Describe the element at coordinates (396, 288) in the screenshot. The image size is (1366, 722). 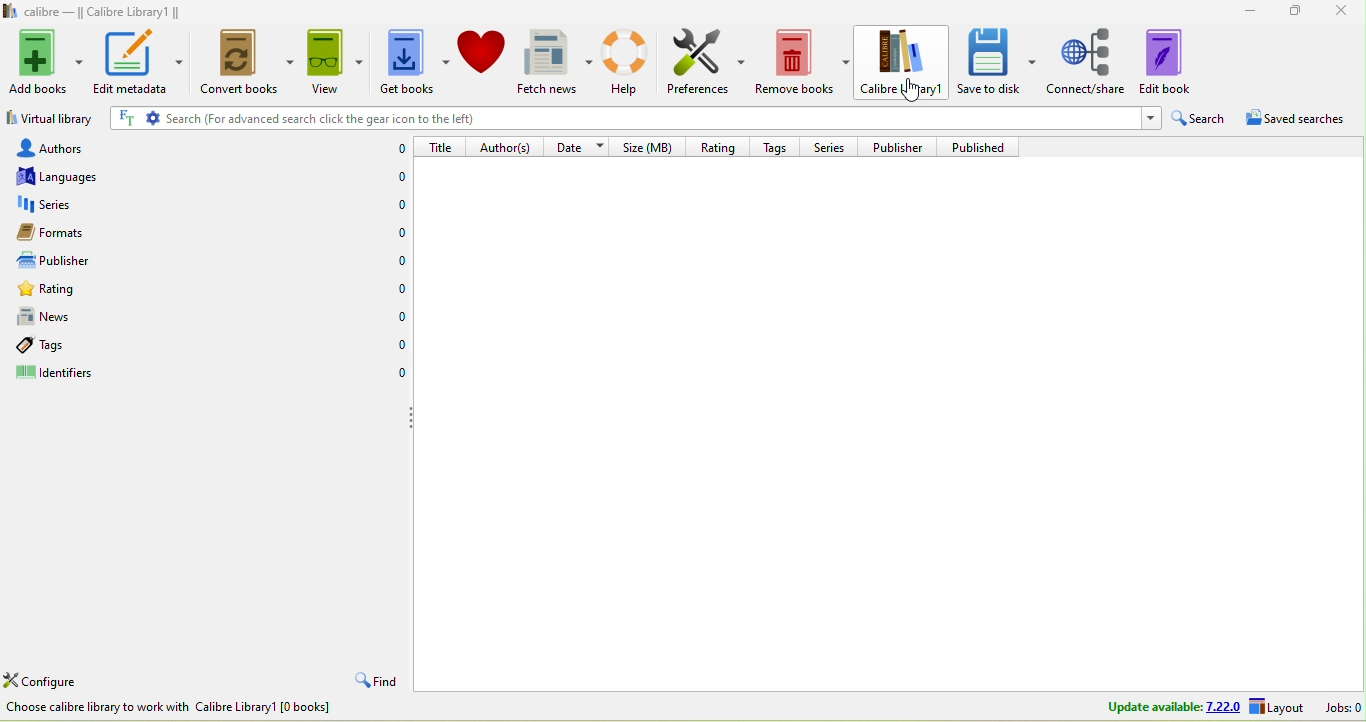
I see `0` at that location.